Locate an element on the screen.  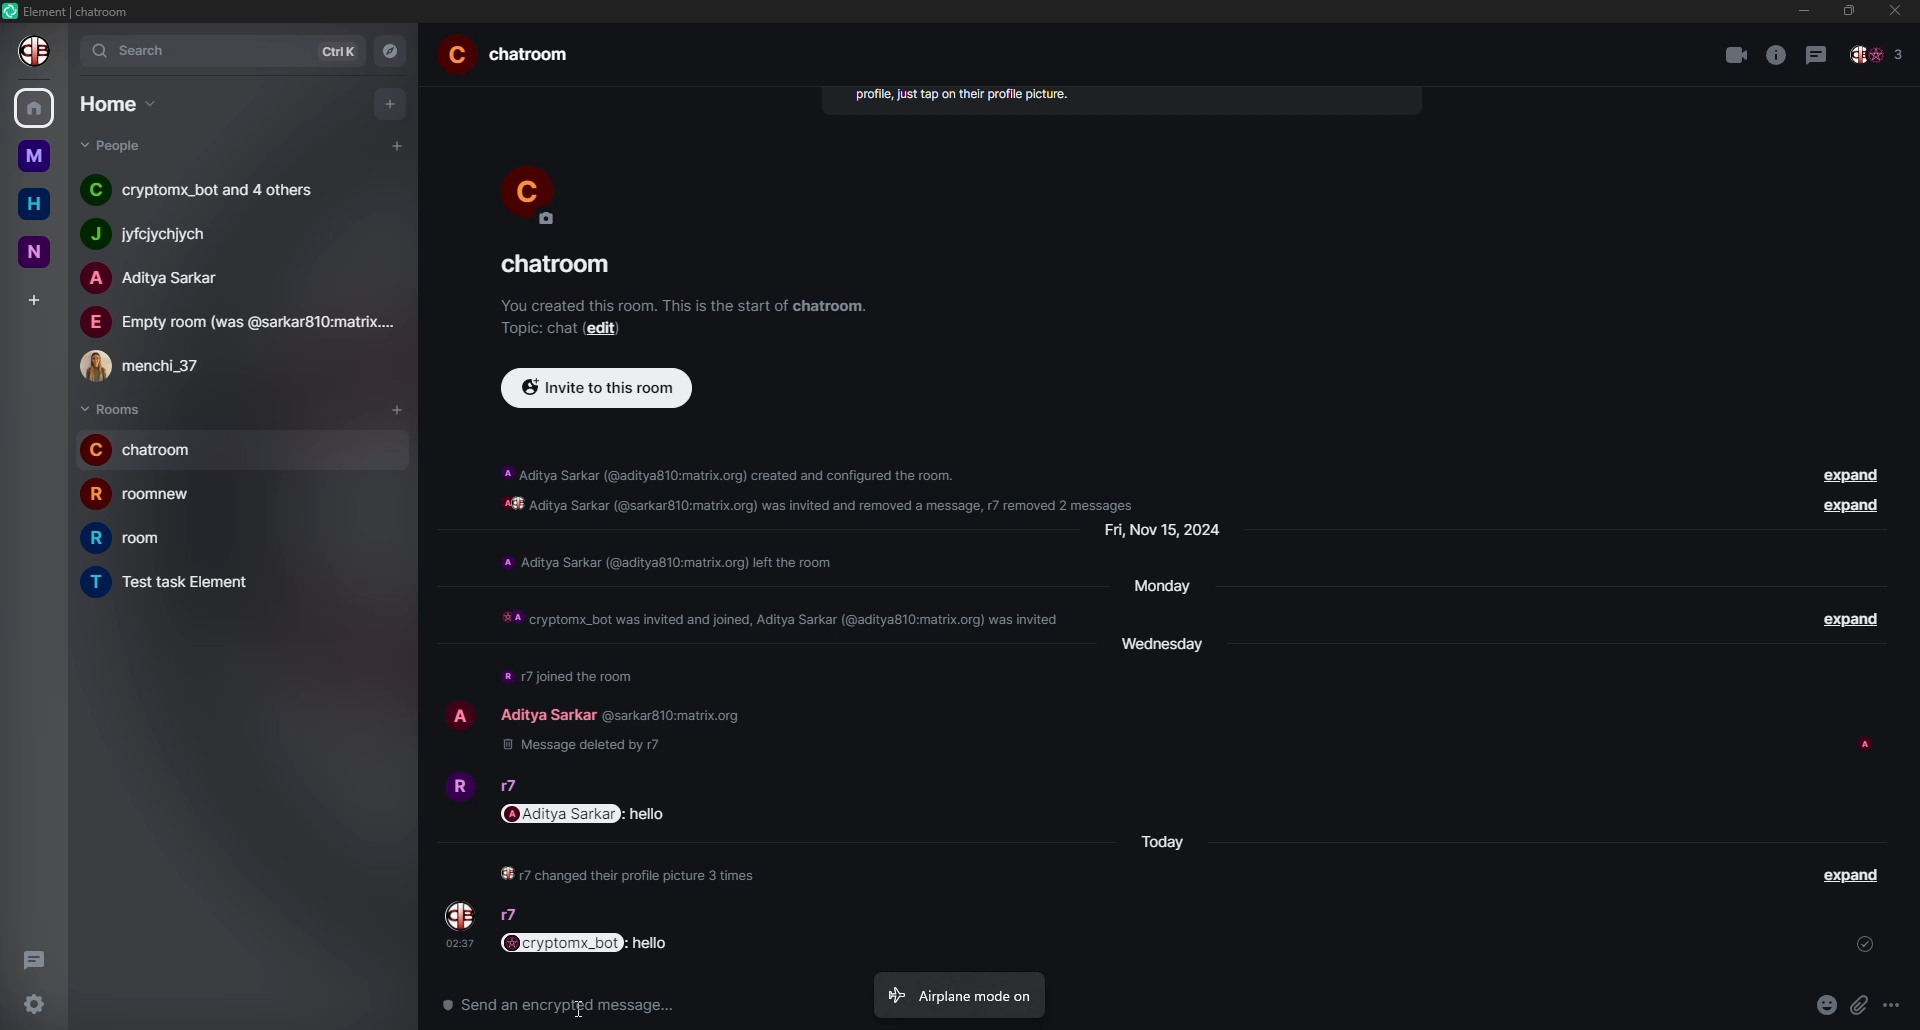
day is located at coordinates (1170, 534).